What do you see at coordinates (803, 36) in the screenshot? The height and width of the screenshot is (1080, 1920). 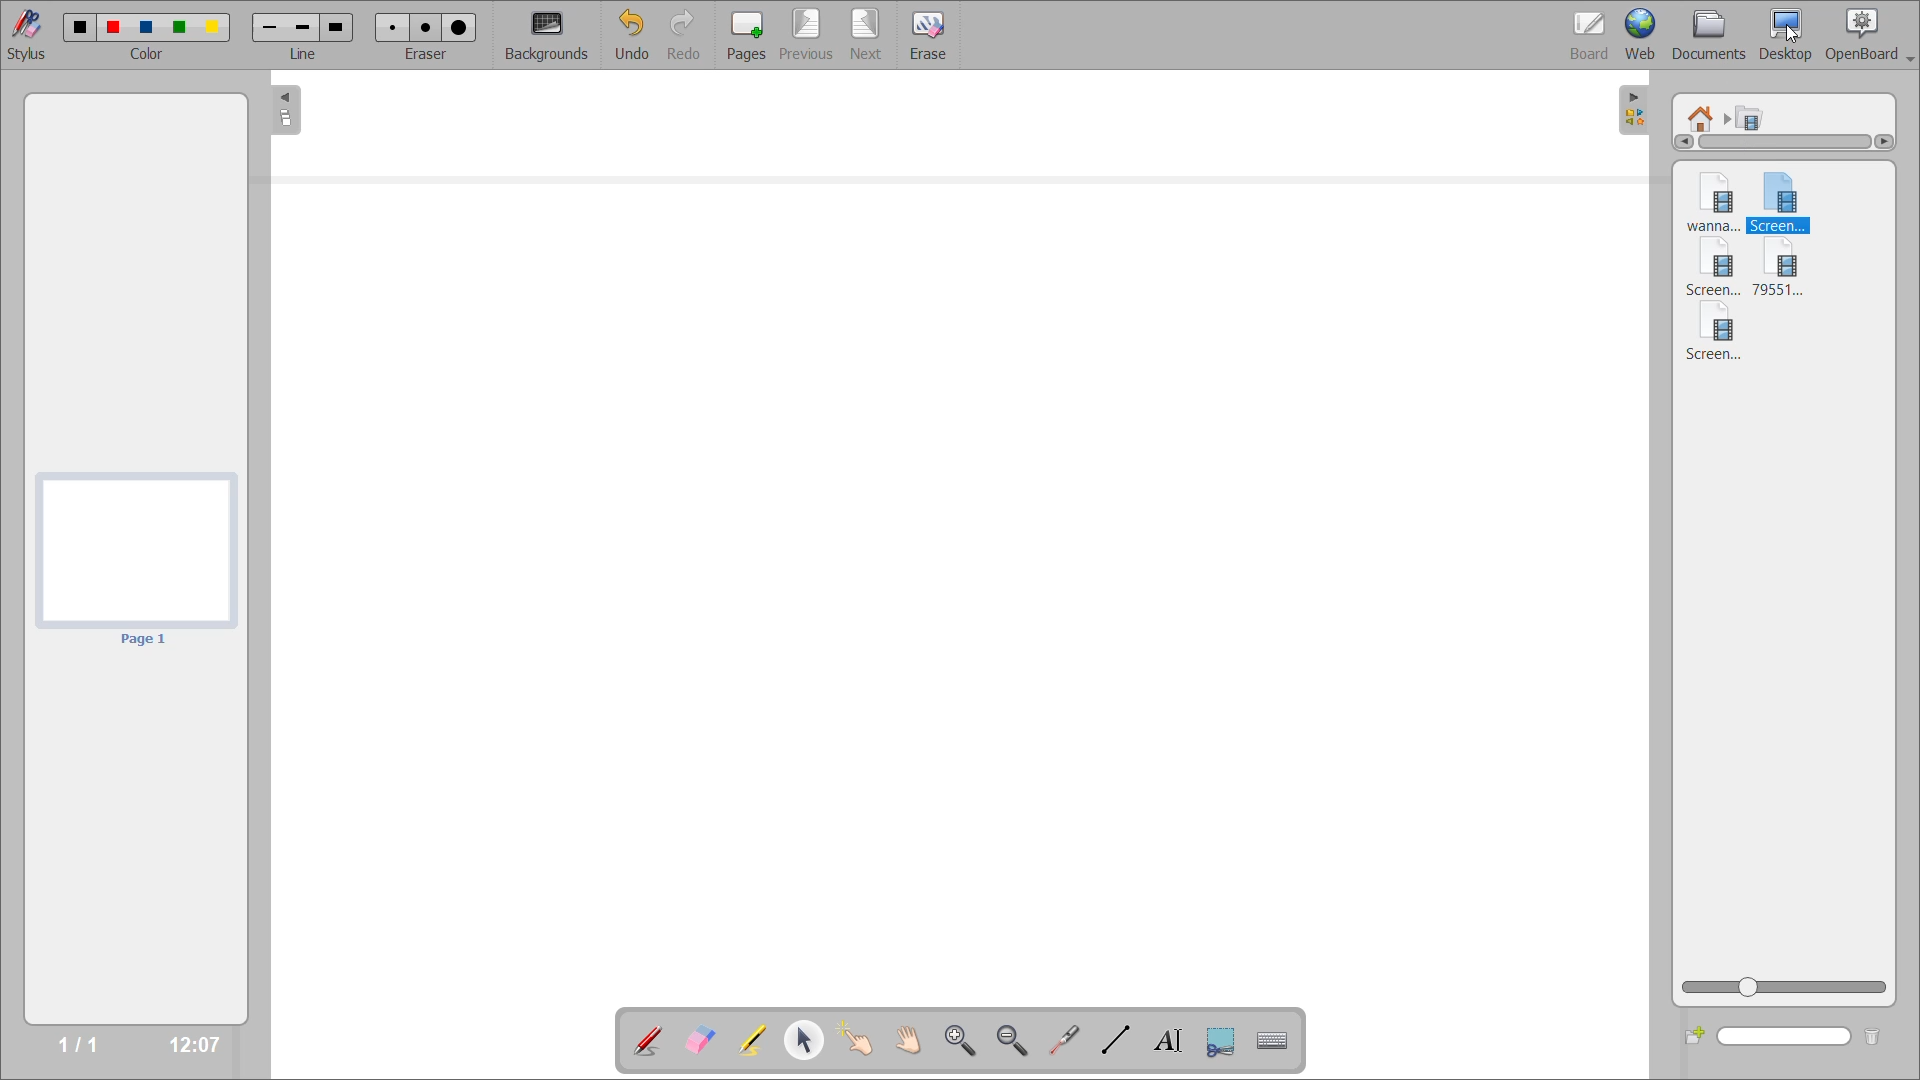 I see `previous` at bounding box center [803, 36].